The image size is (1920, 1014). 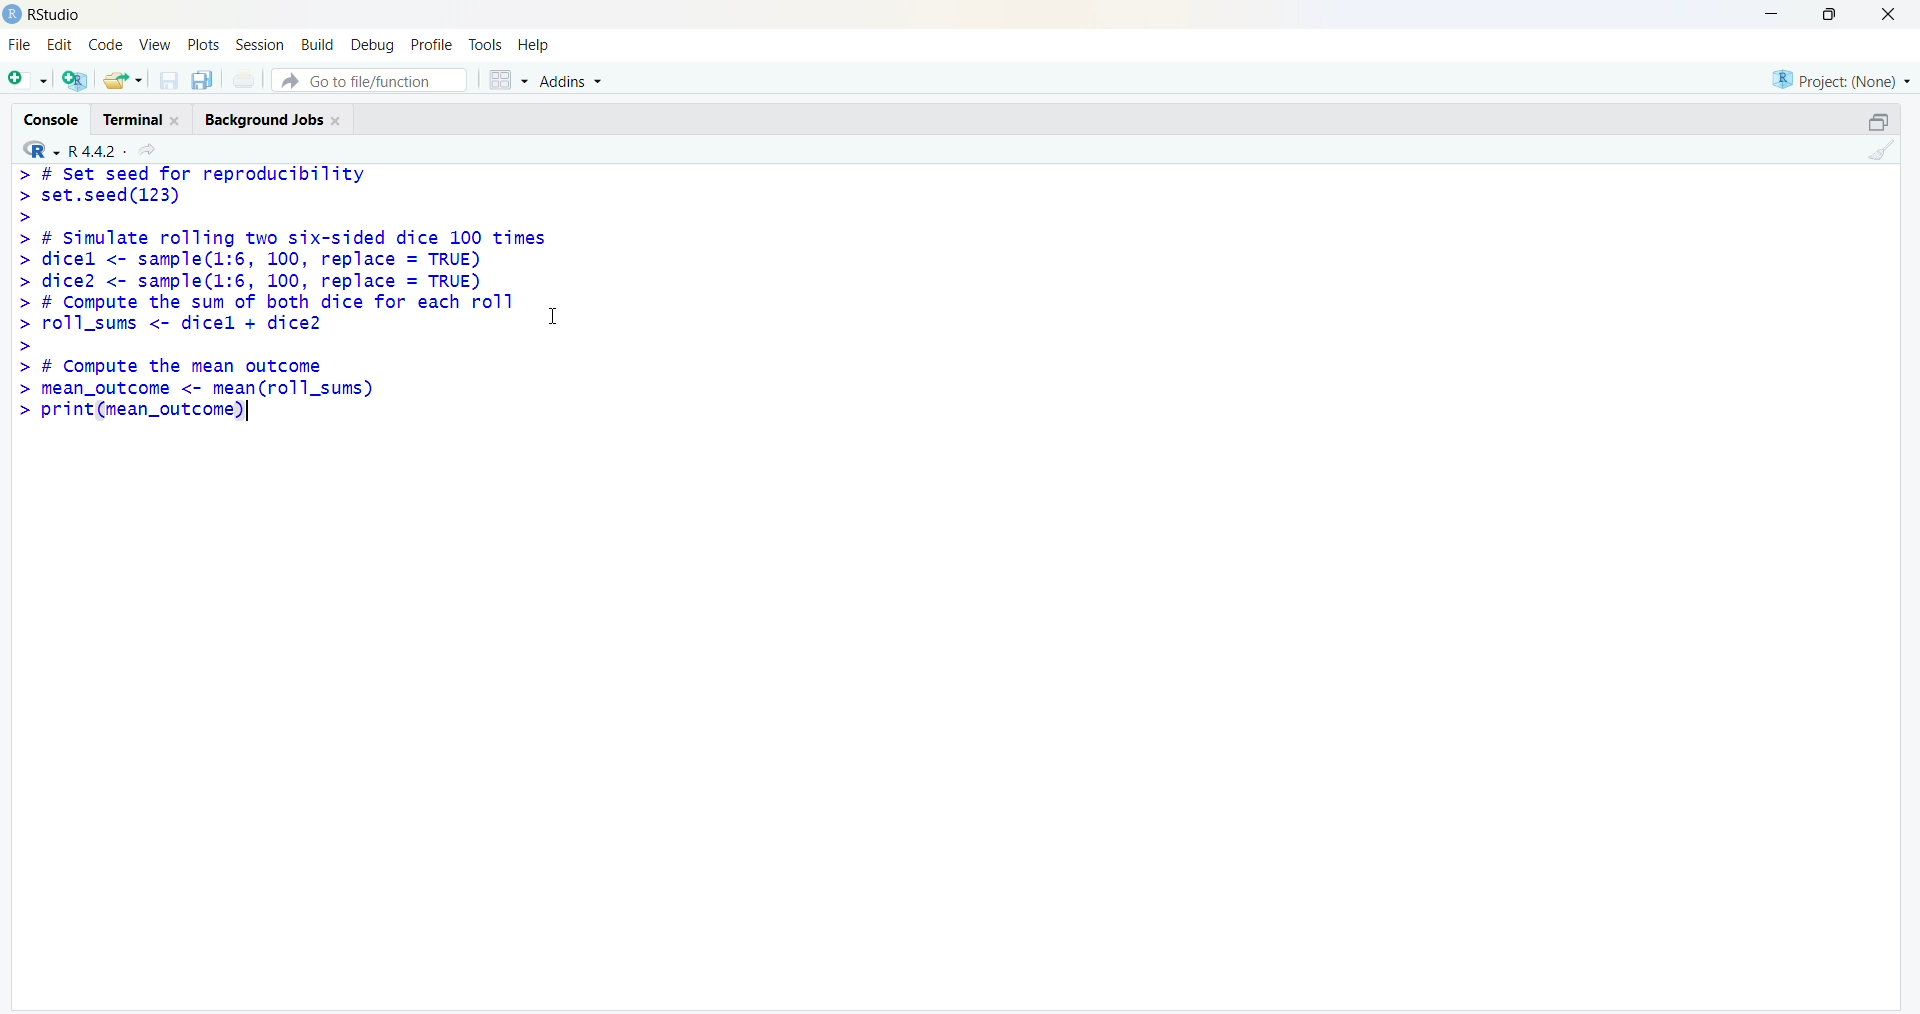 What do you see at coordinates (509, 80) in the screenshot?
I see `grid` at bounding box center [509, 80].